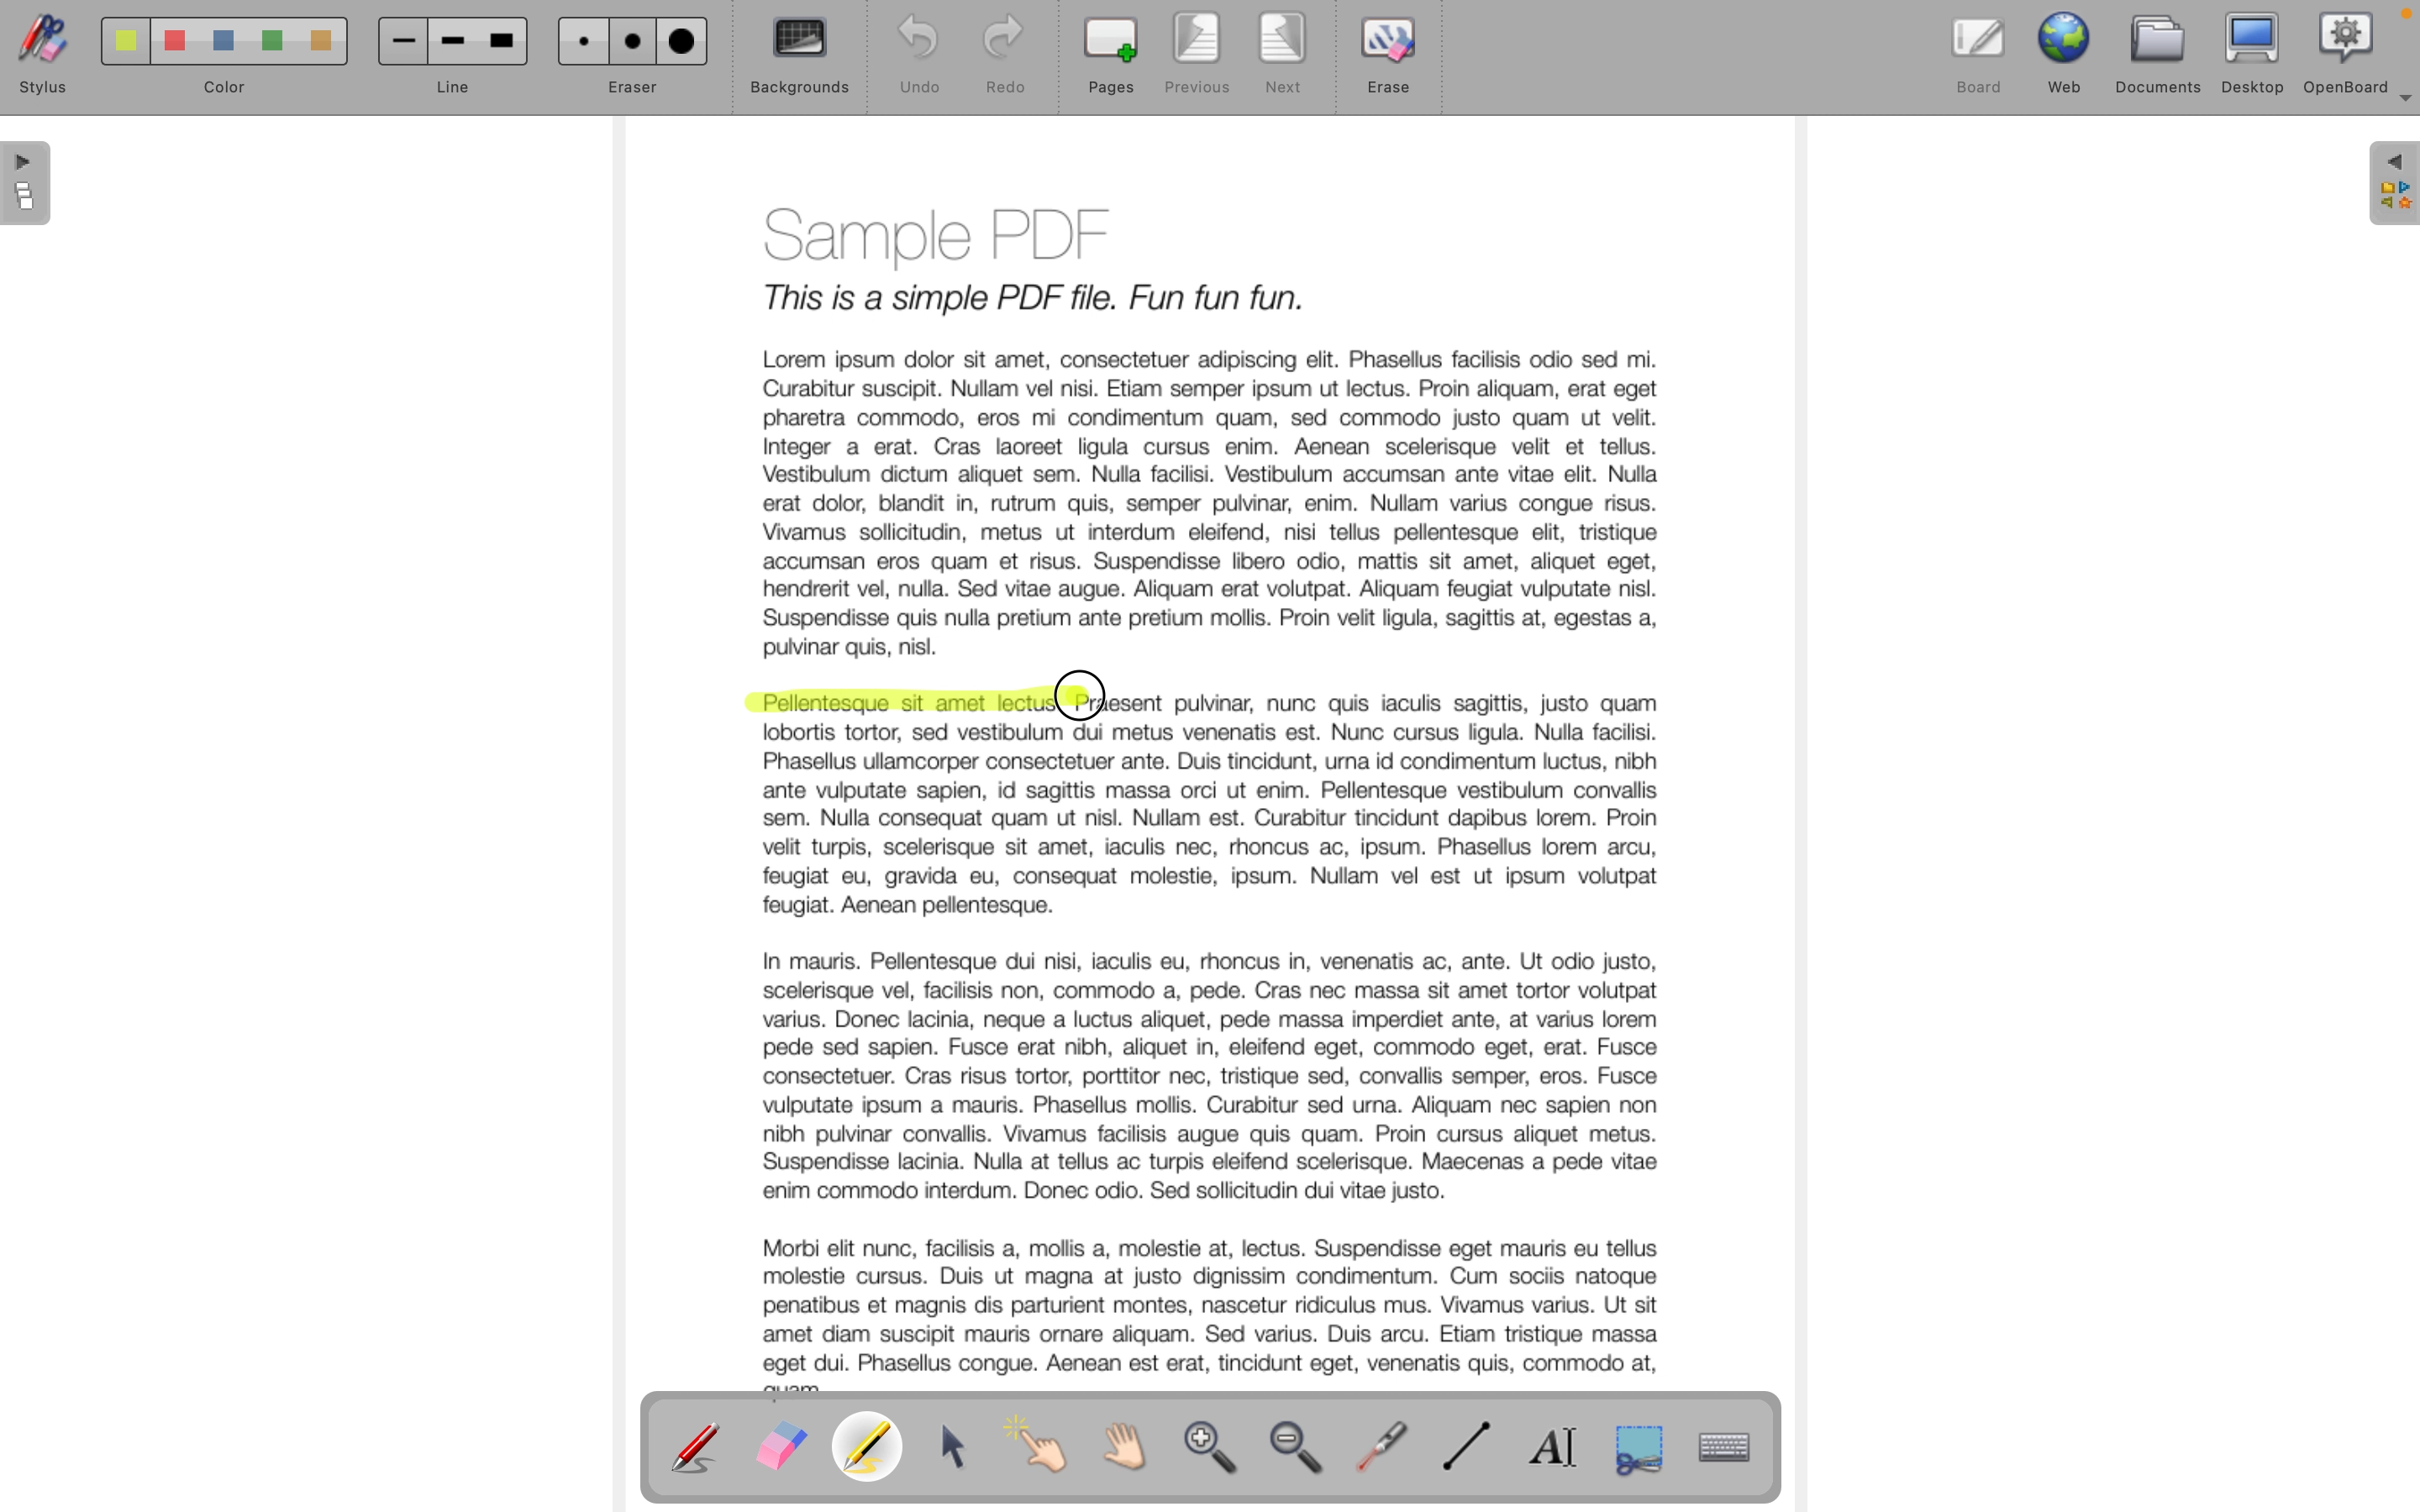  I want to click on virtual laser pointer, so click(1386, 1444).